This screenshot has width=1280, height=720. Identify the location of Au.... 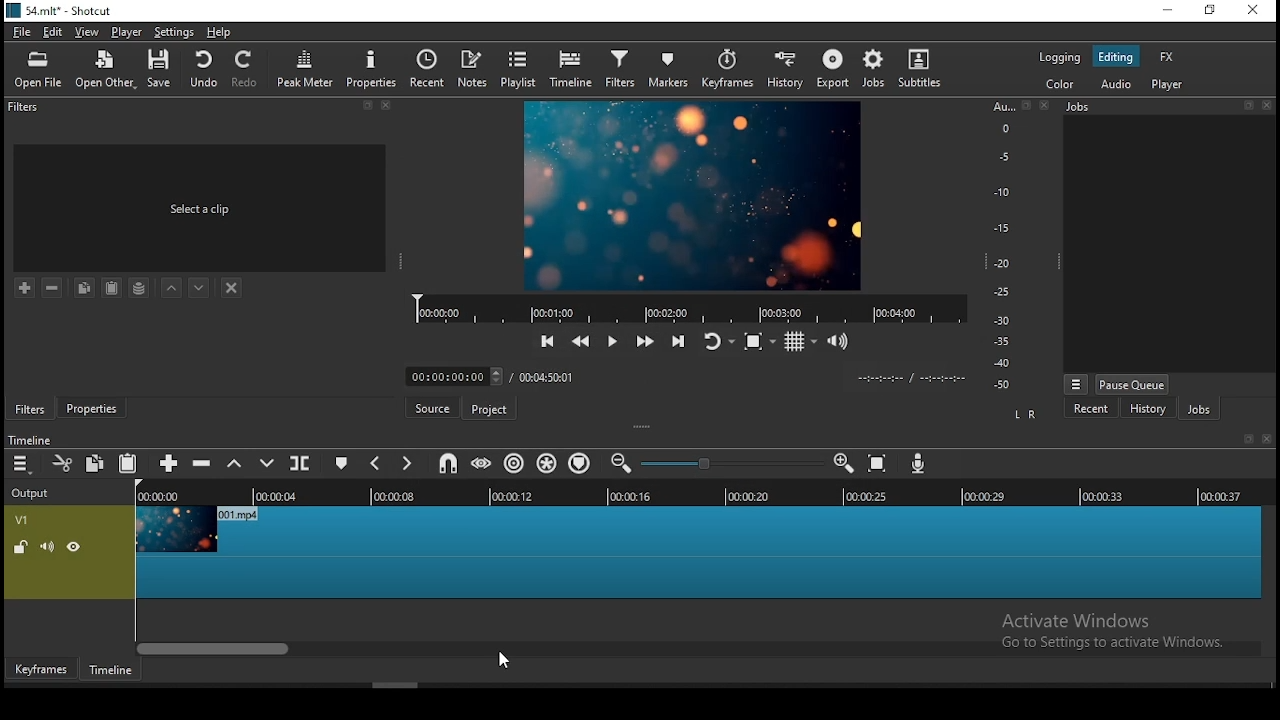
(1000, 106).